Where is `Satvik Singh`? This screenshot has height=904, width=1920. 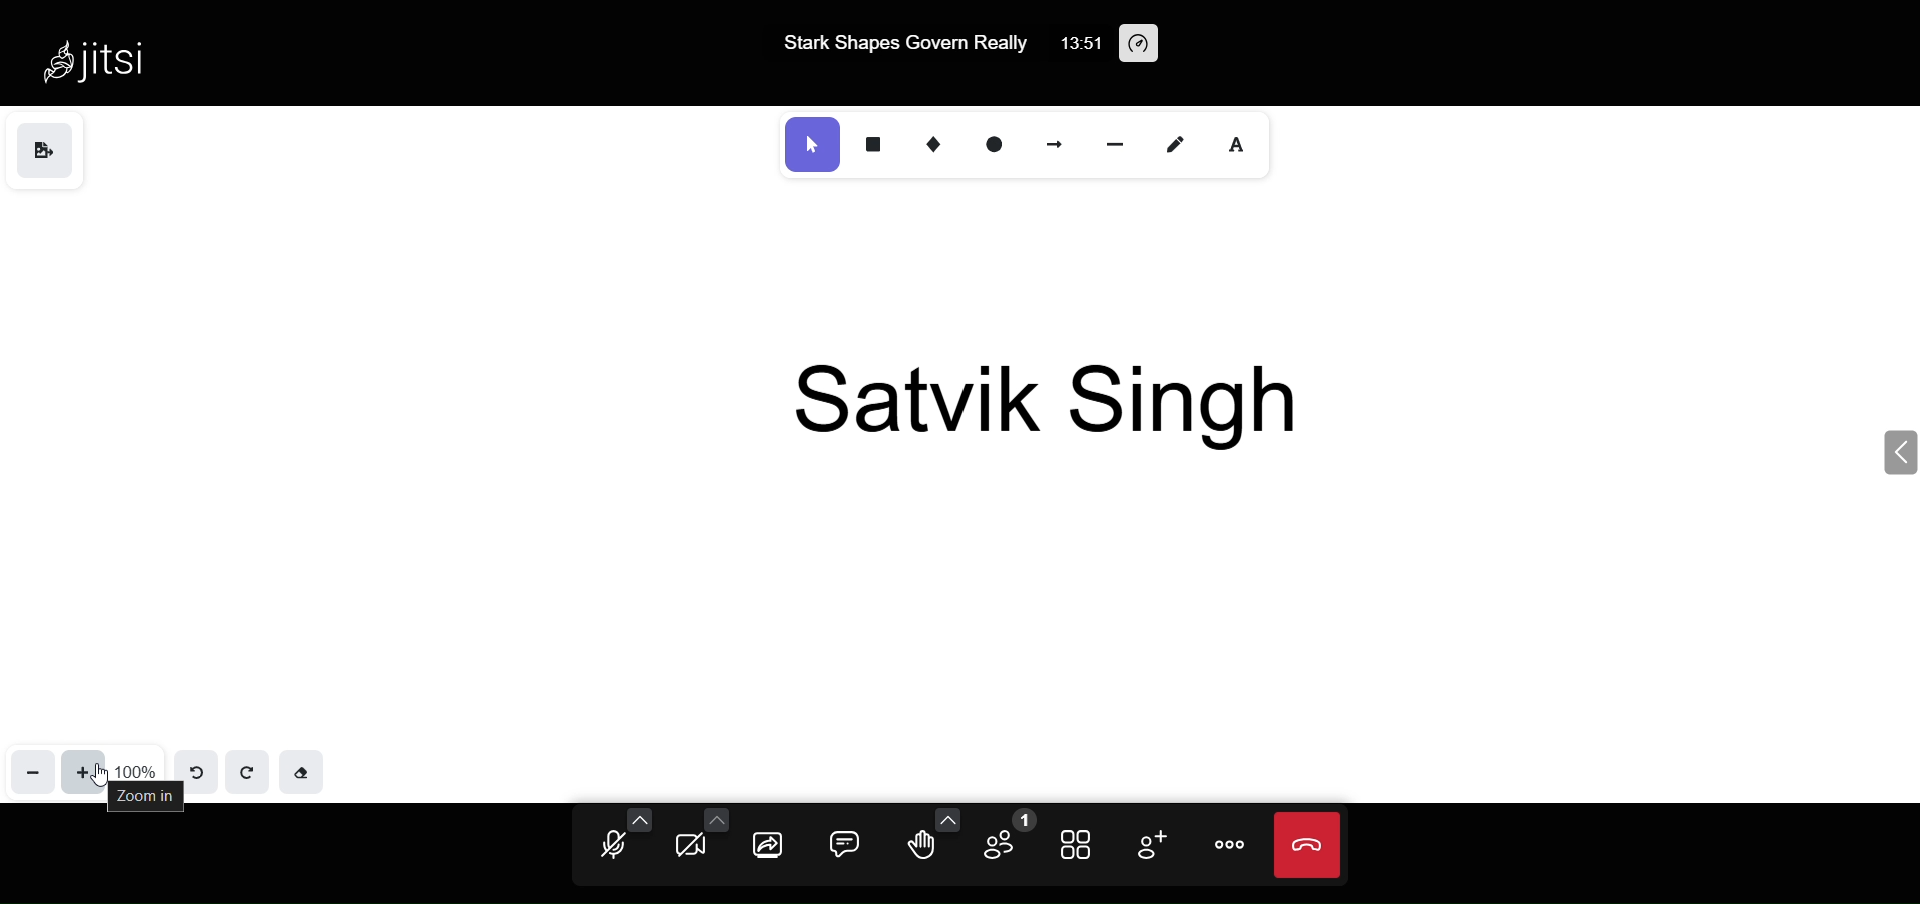 Satvik Singh is located at coordinates (1054, 407).